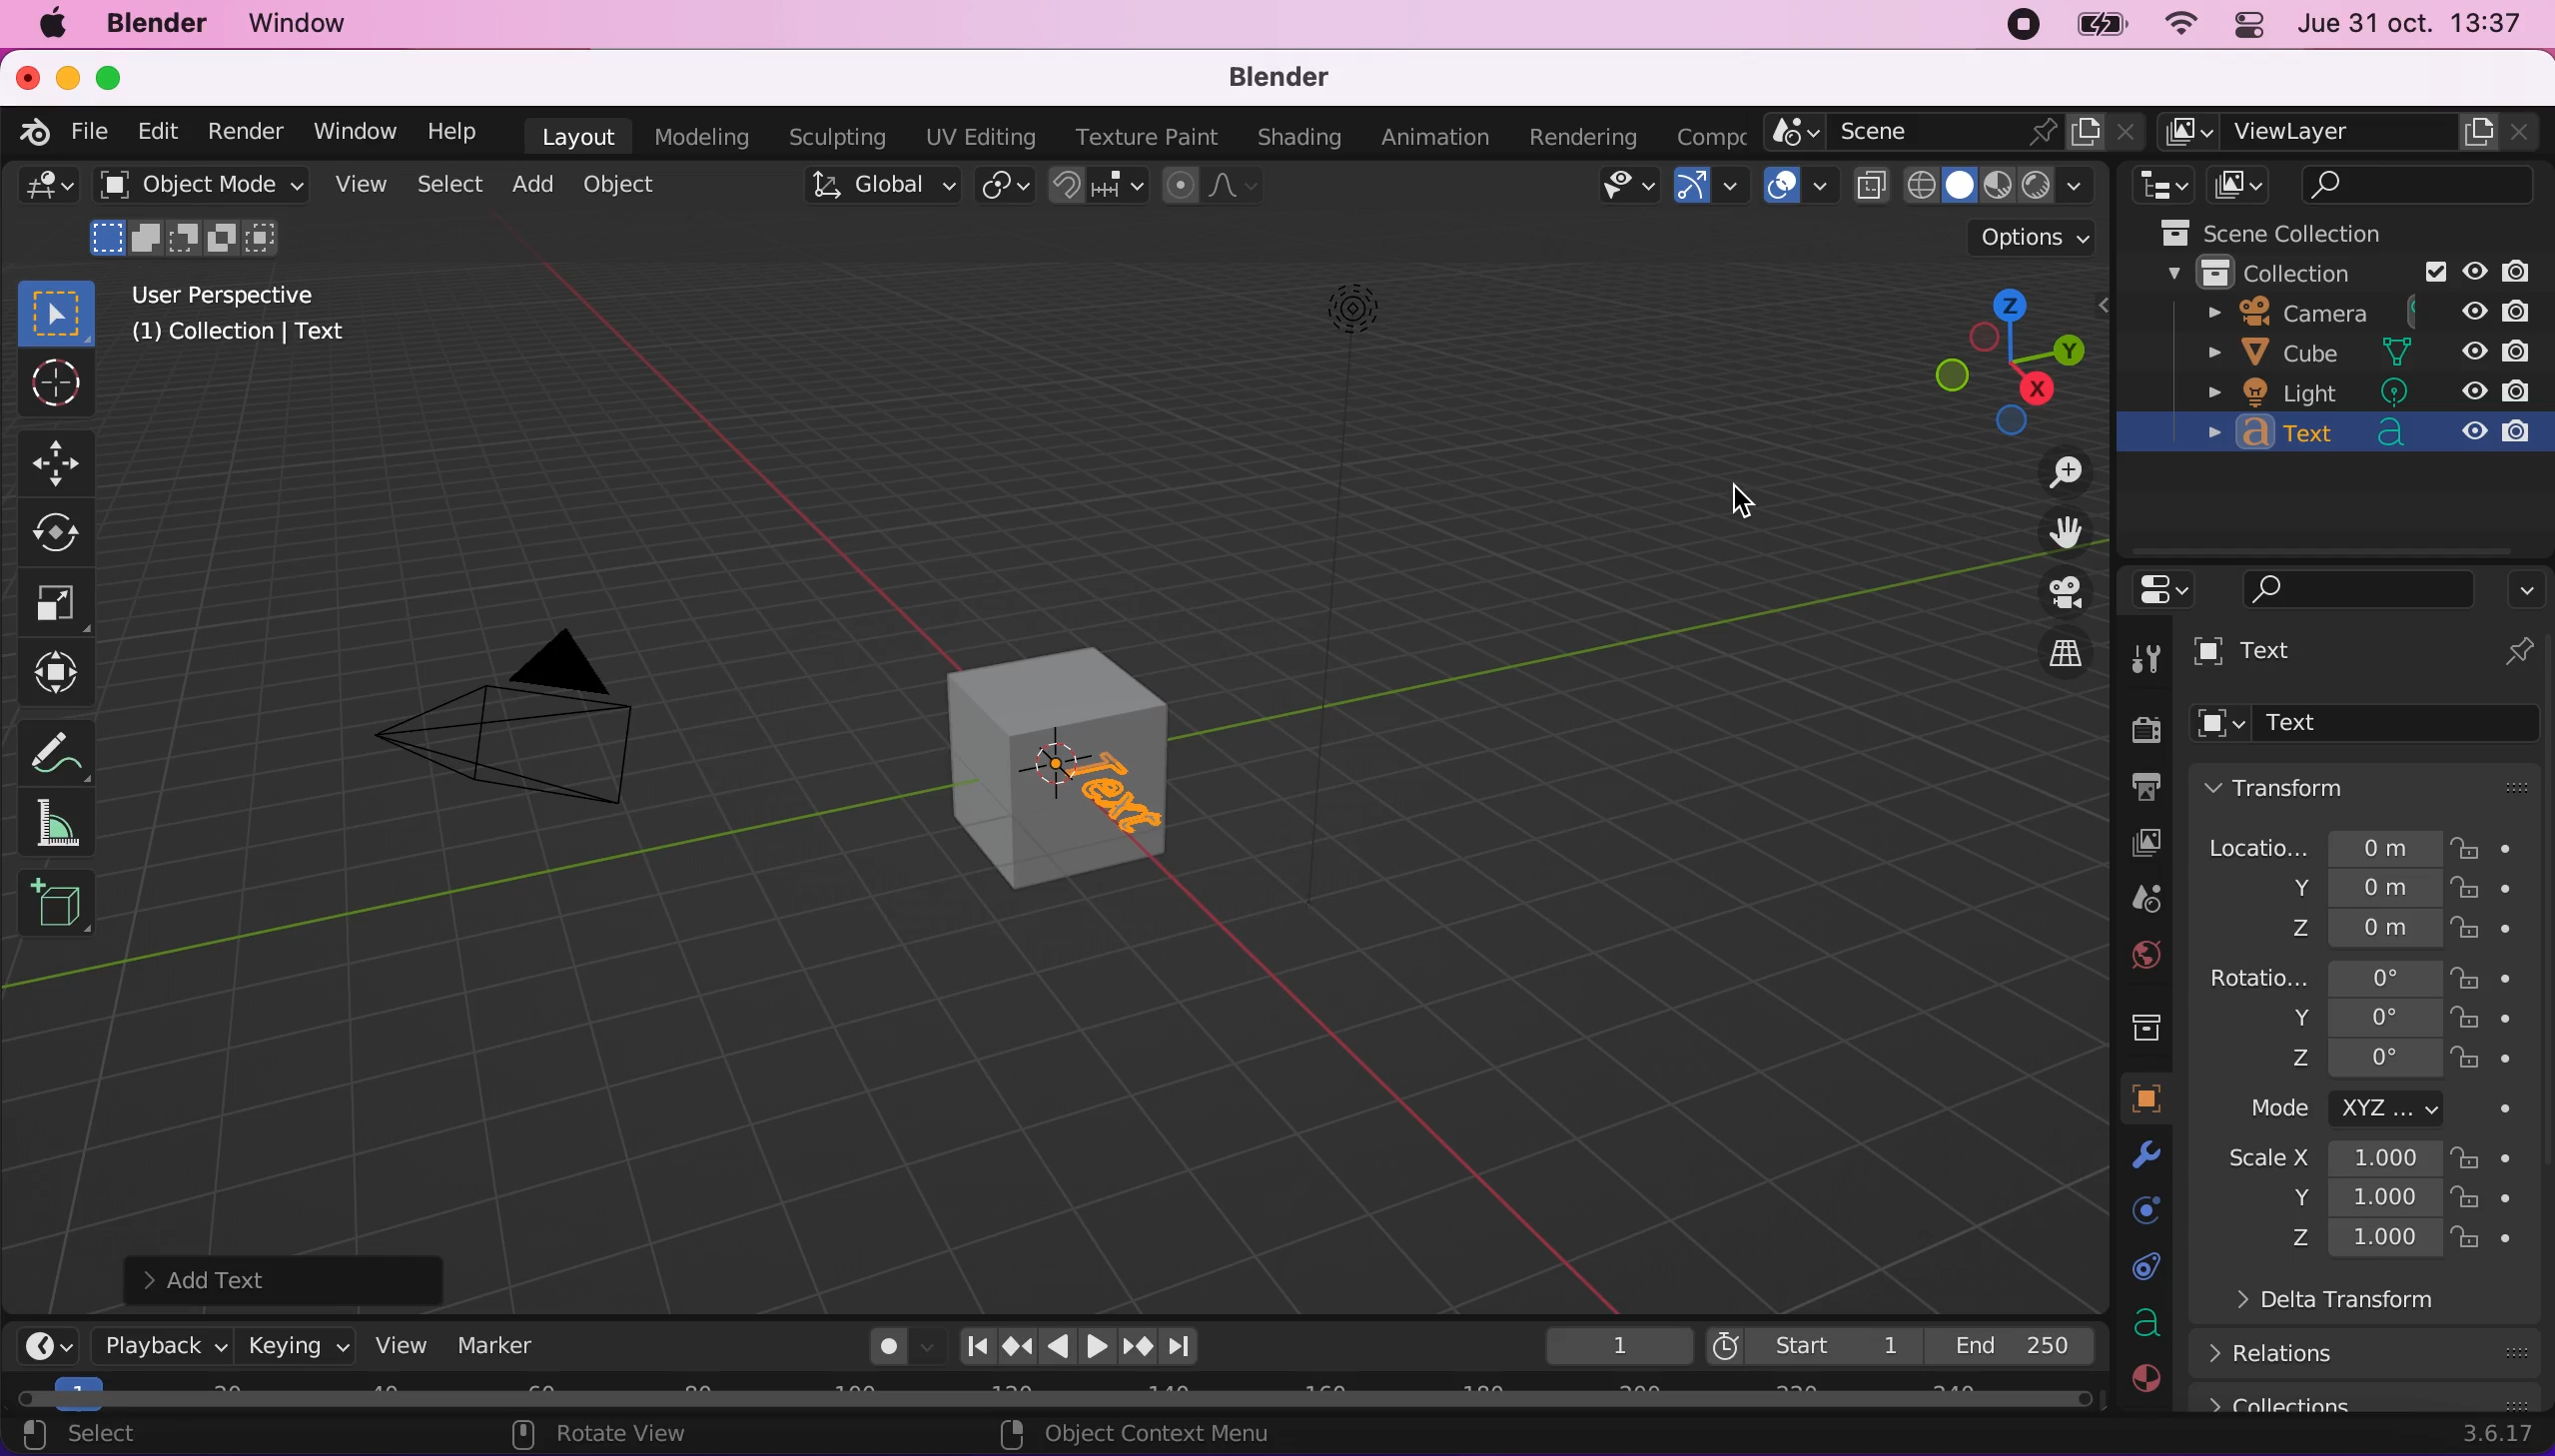  Describe the element at coordinates (1589, 133) in the screenshot. I see `rendering` at that location.